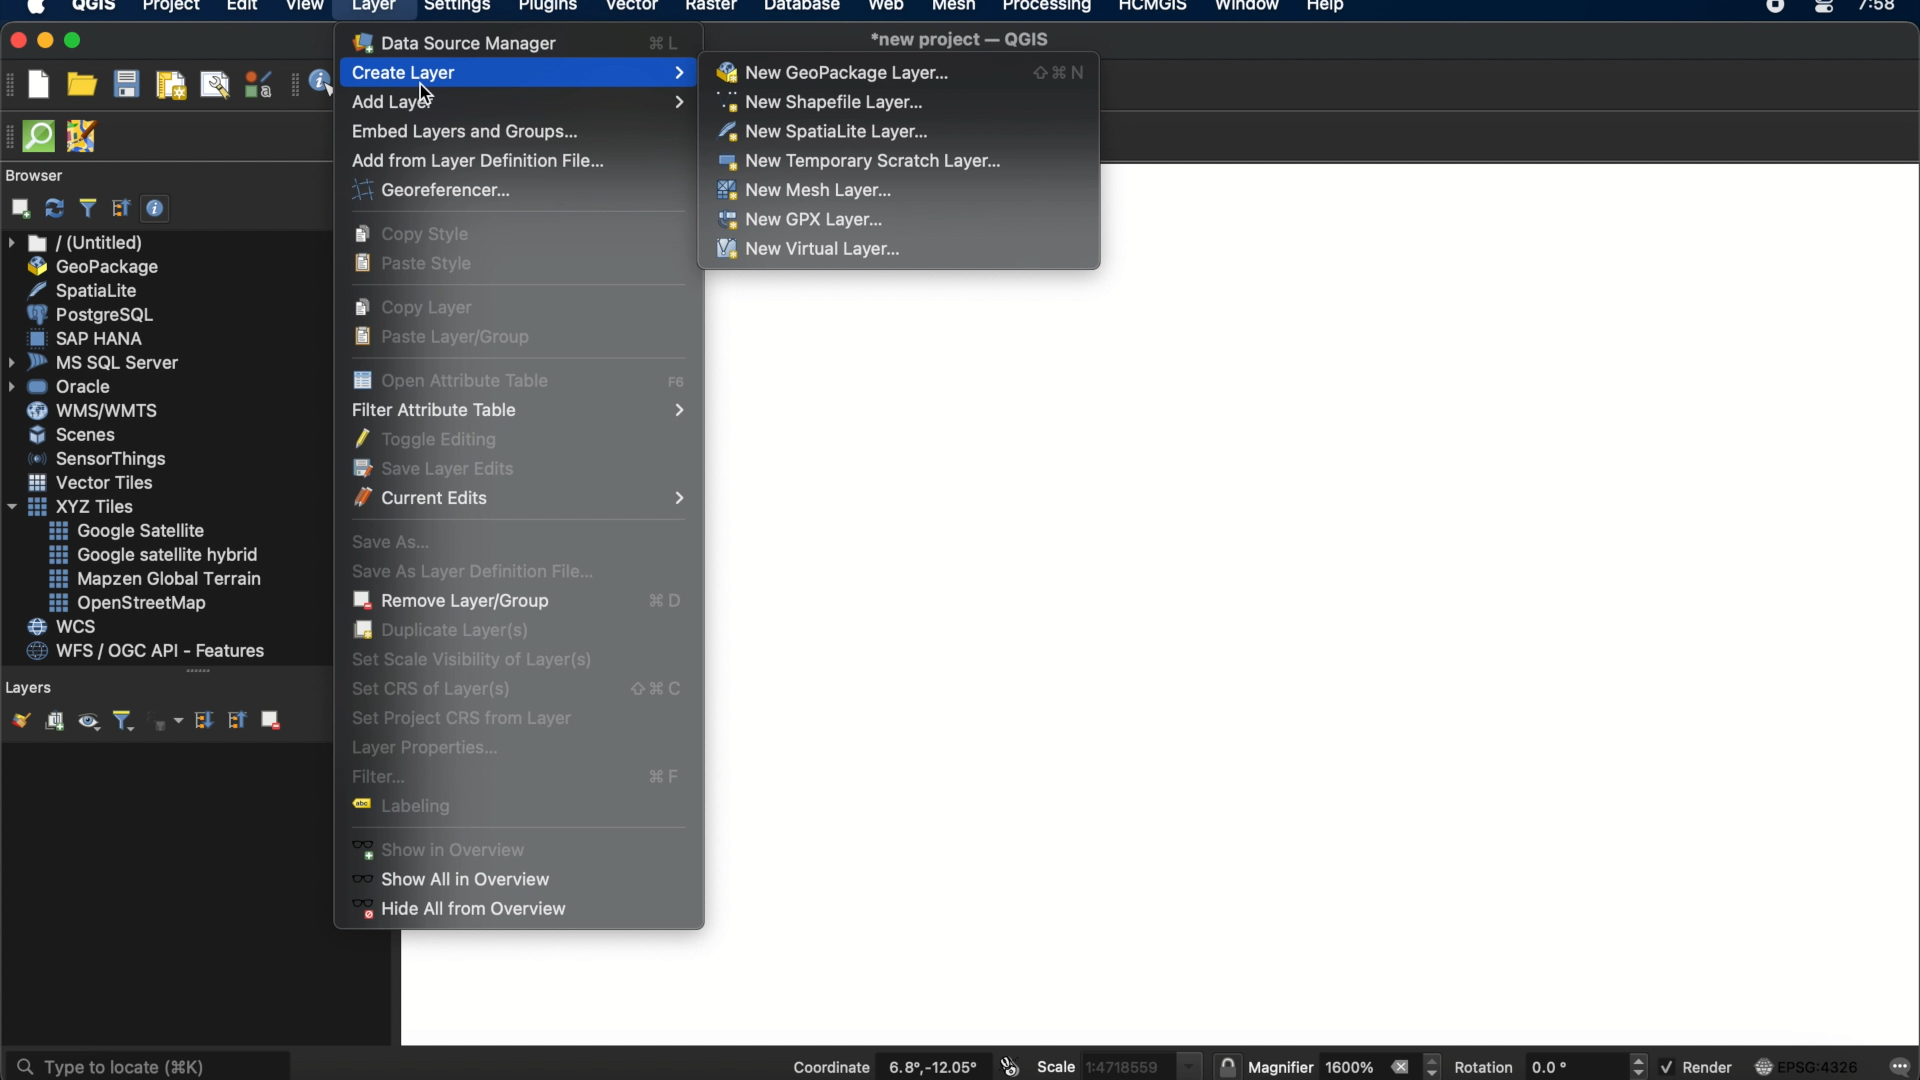 The width and height of the screenshot is (1920, 1080). Describe the element at coordinates (519, 408) in the screenshot. I see `filter attribute table` at that location.